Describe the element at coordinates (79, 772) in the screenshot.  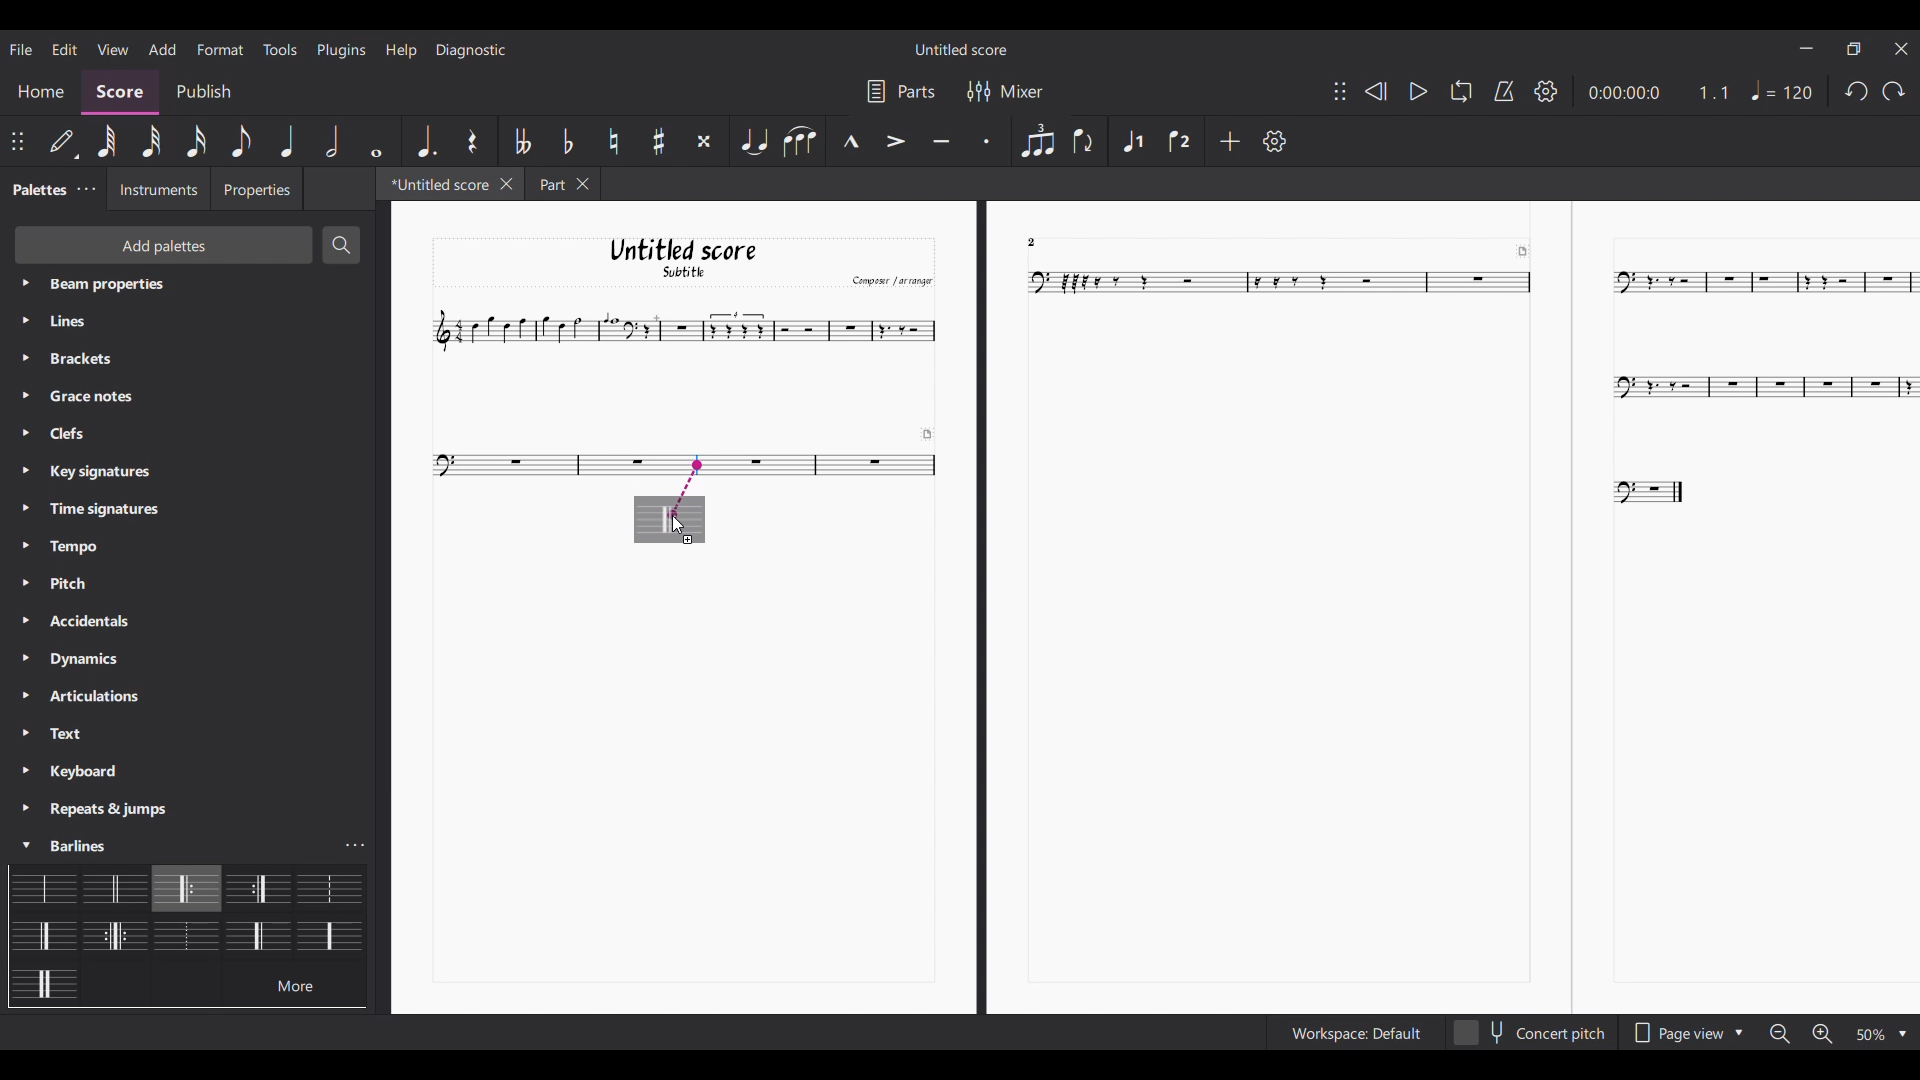
I see `Palette settings` at that location.